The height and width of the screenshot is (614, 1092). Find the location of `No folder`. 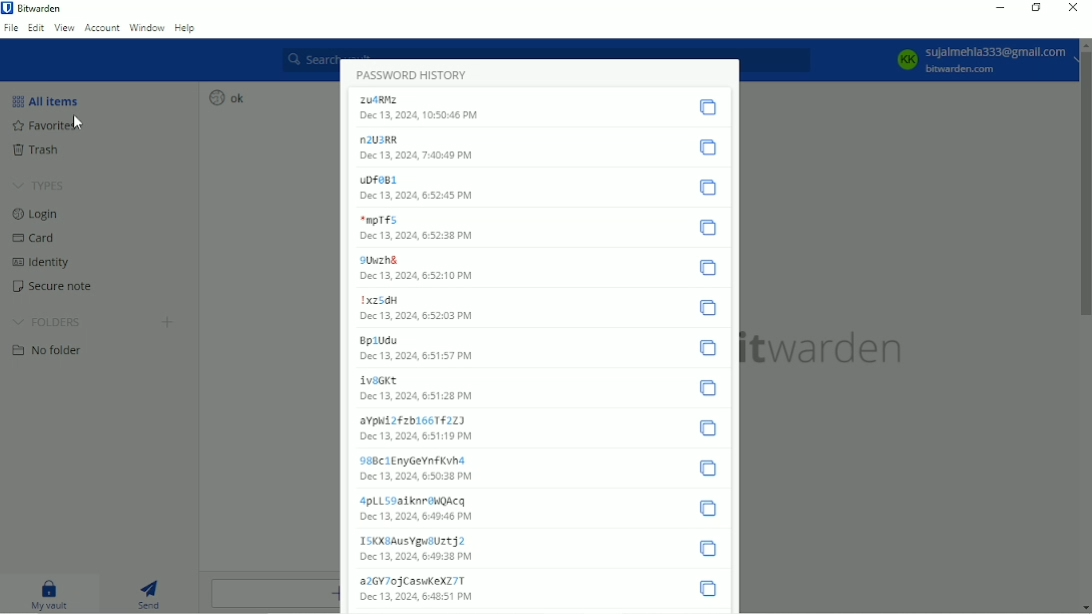

No folder is located at coordinates (45, 351).